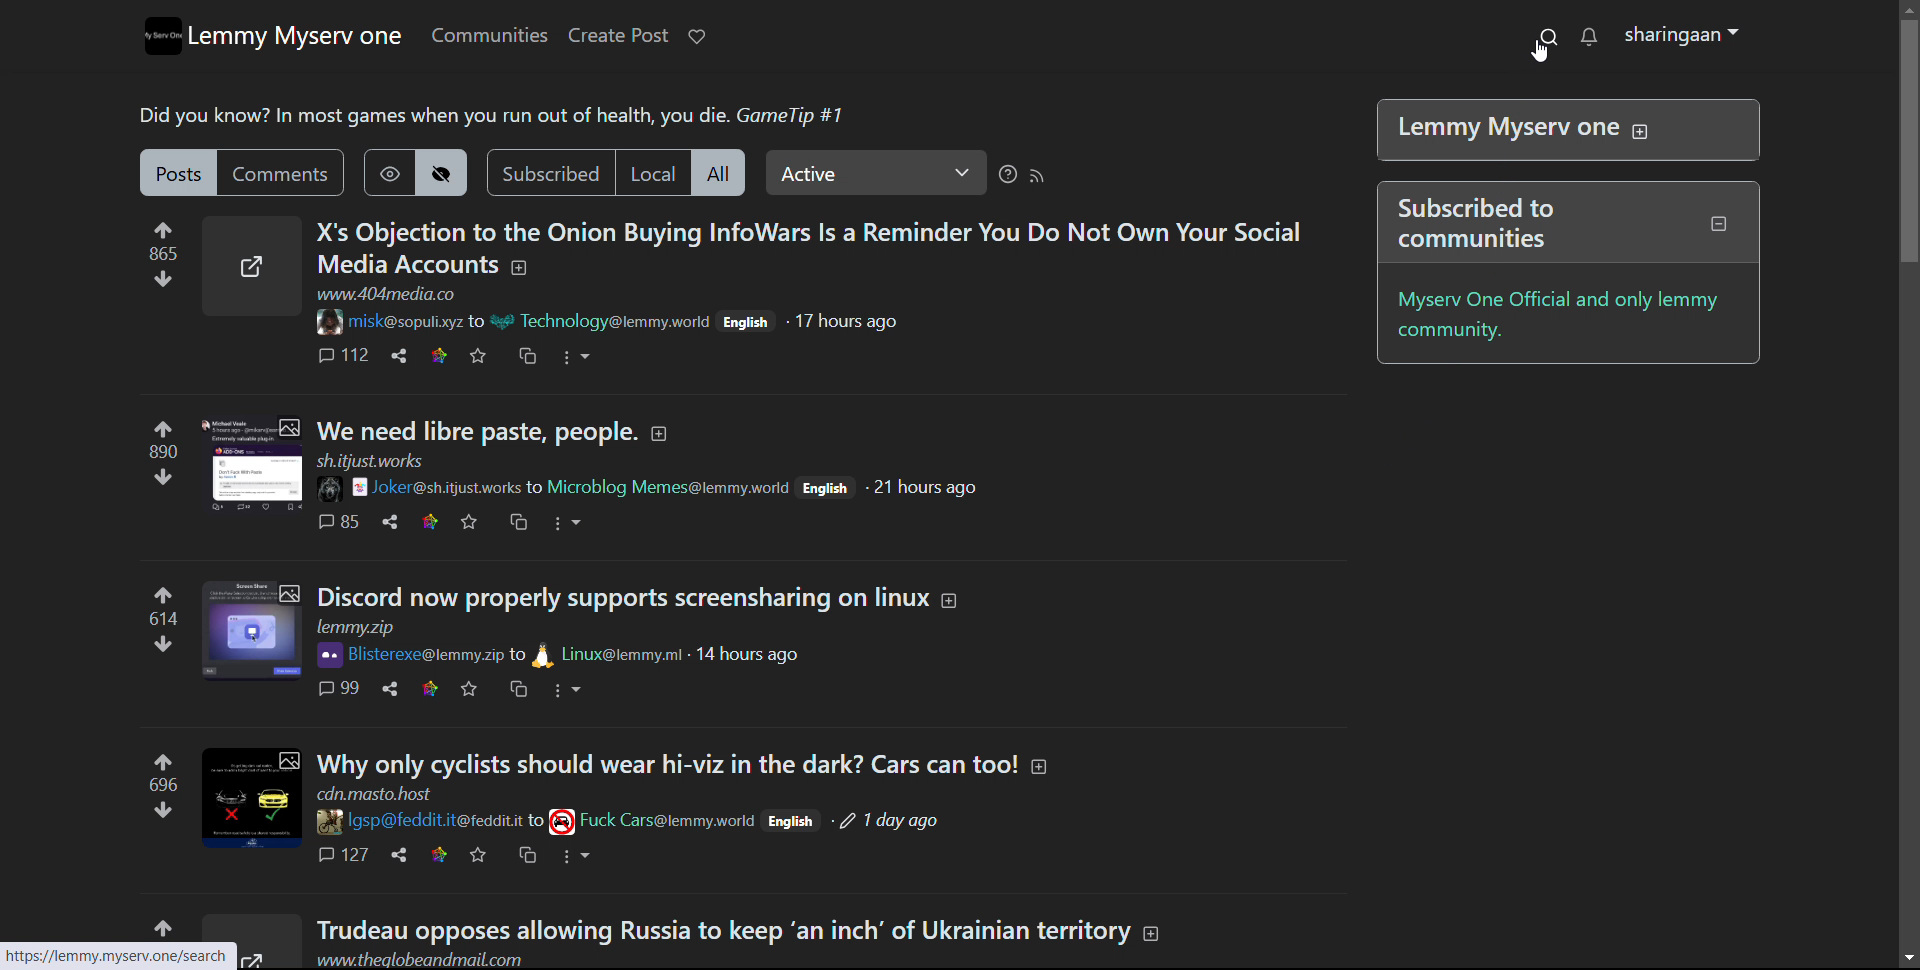 The image size is (1920, 970). I want to click on comments, so click(342, 854).